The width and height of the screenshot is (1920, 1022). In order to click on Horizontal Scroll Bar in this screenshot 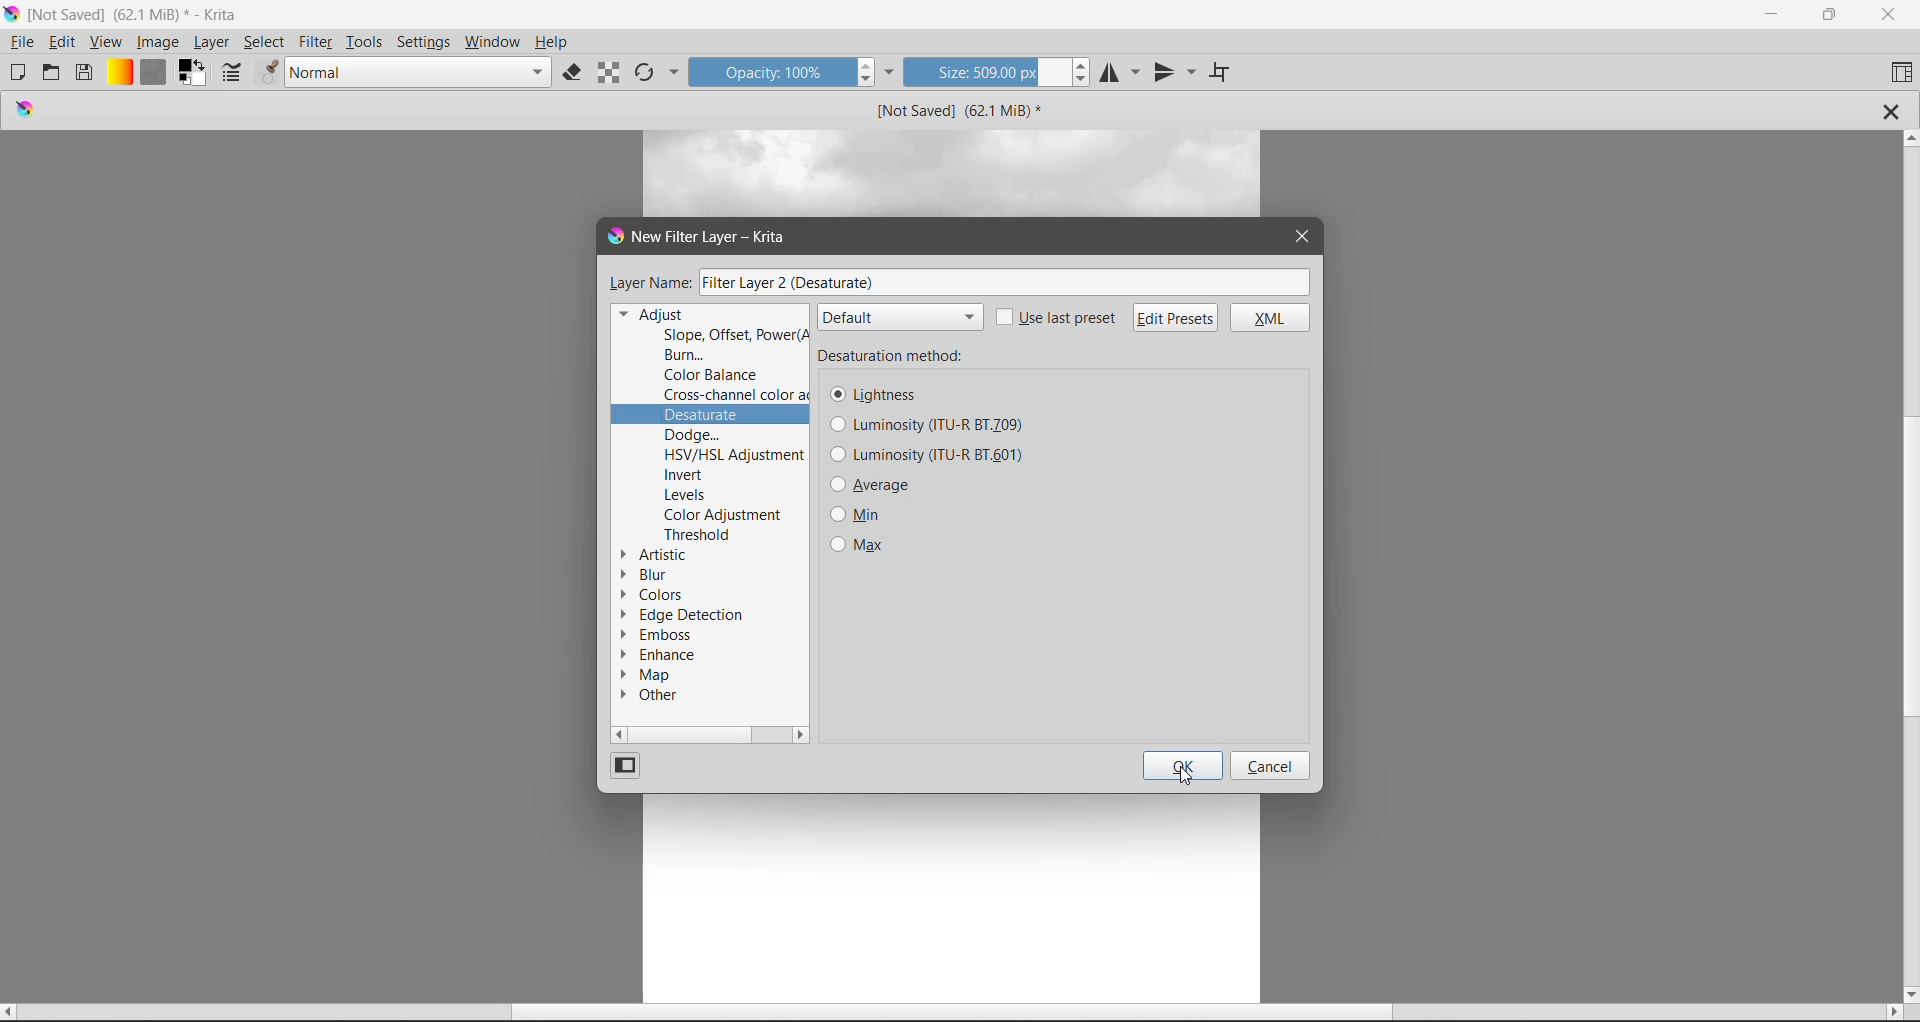, I will do `click(709, 734)`.